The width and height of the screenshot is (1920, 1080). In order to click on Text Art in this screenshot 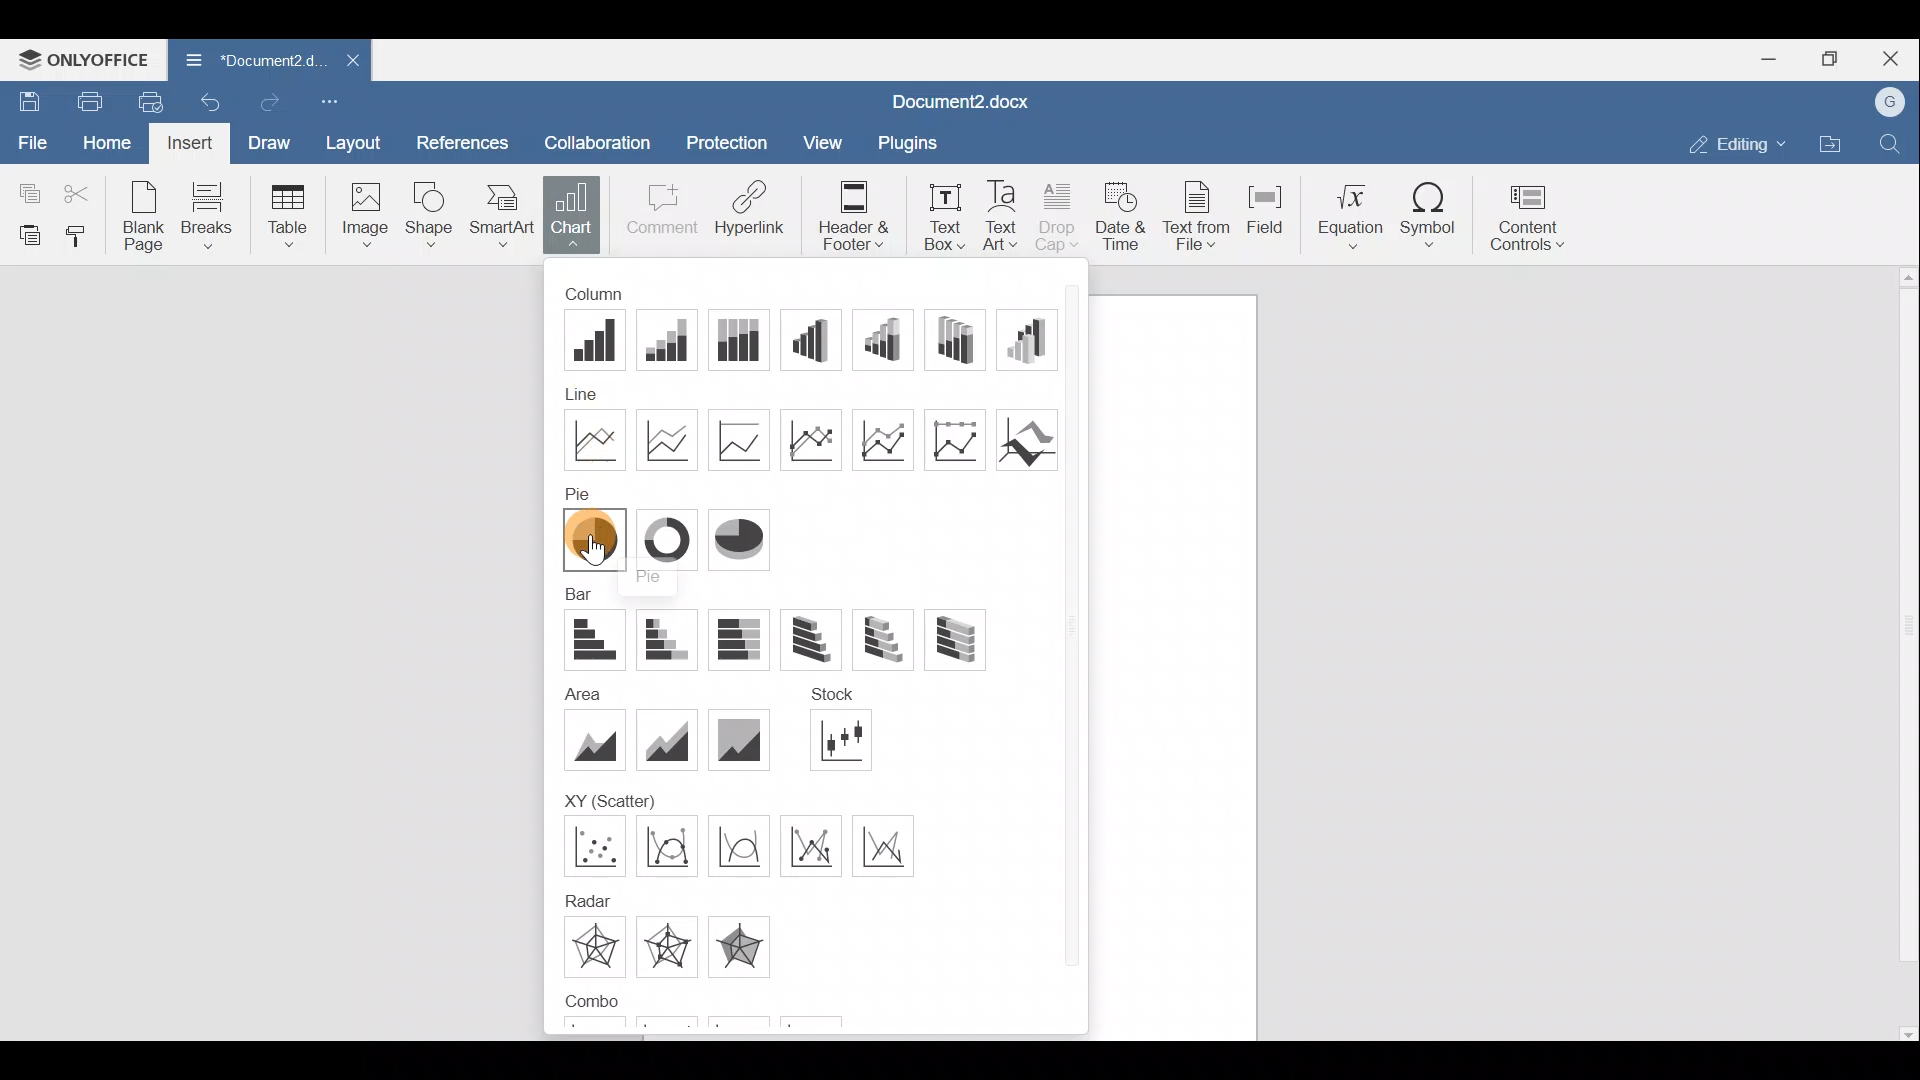, I will do `click(1003, 212)`.